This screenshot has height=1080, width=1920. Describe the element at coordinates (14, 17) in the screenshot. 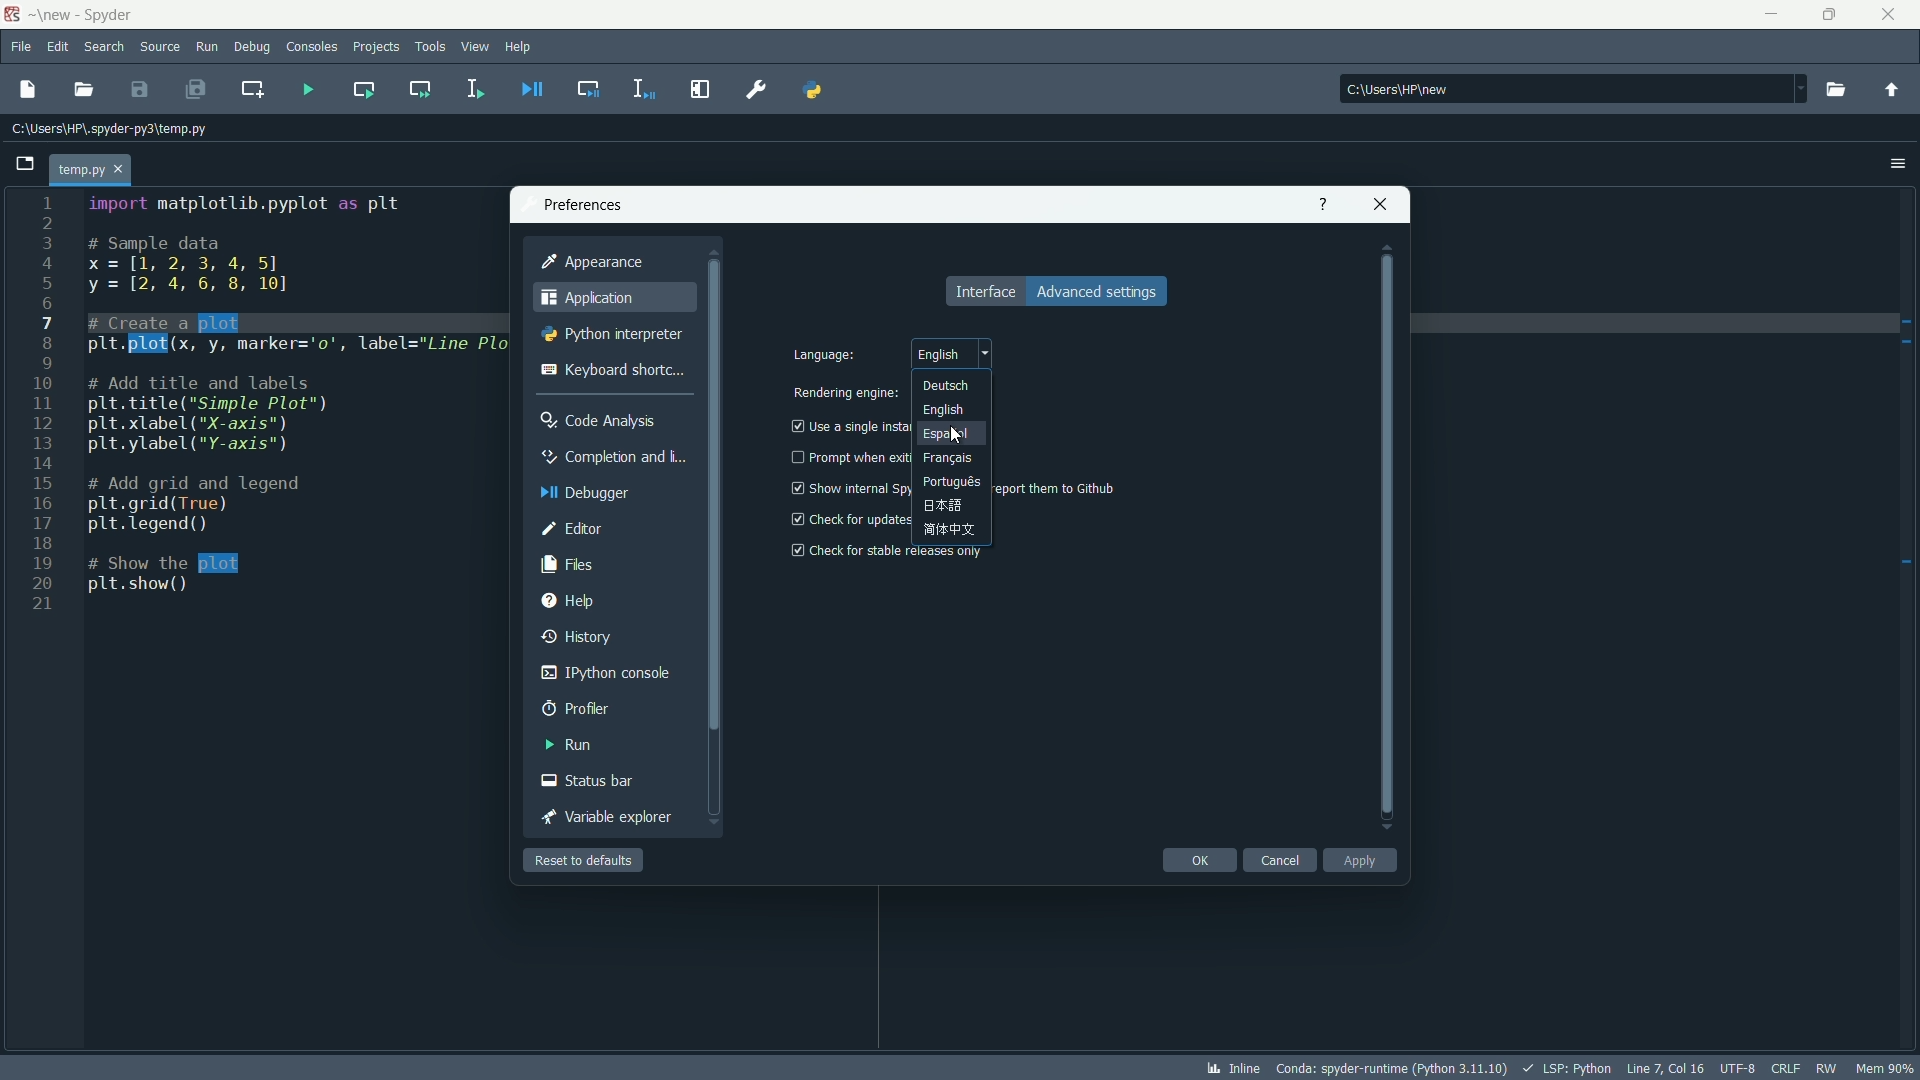

I see `app icon` at that location.